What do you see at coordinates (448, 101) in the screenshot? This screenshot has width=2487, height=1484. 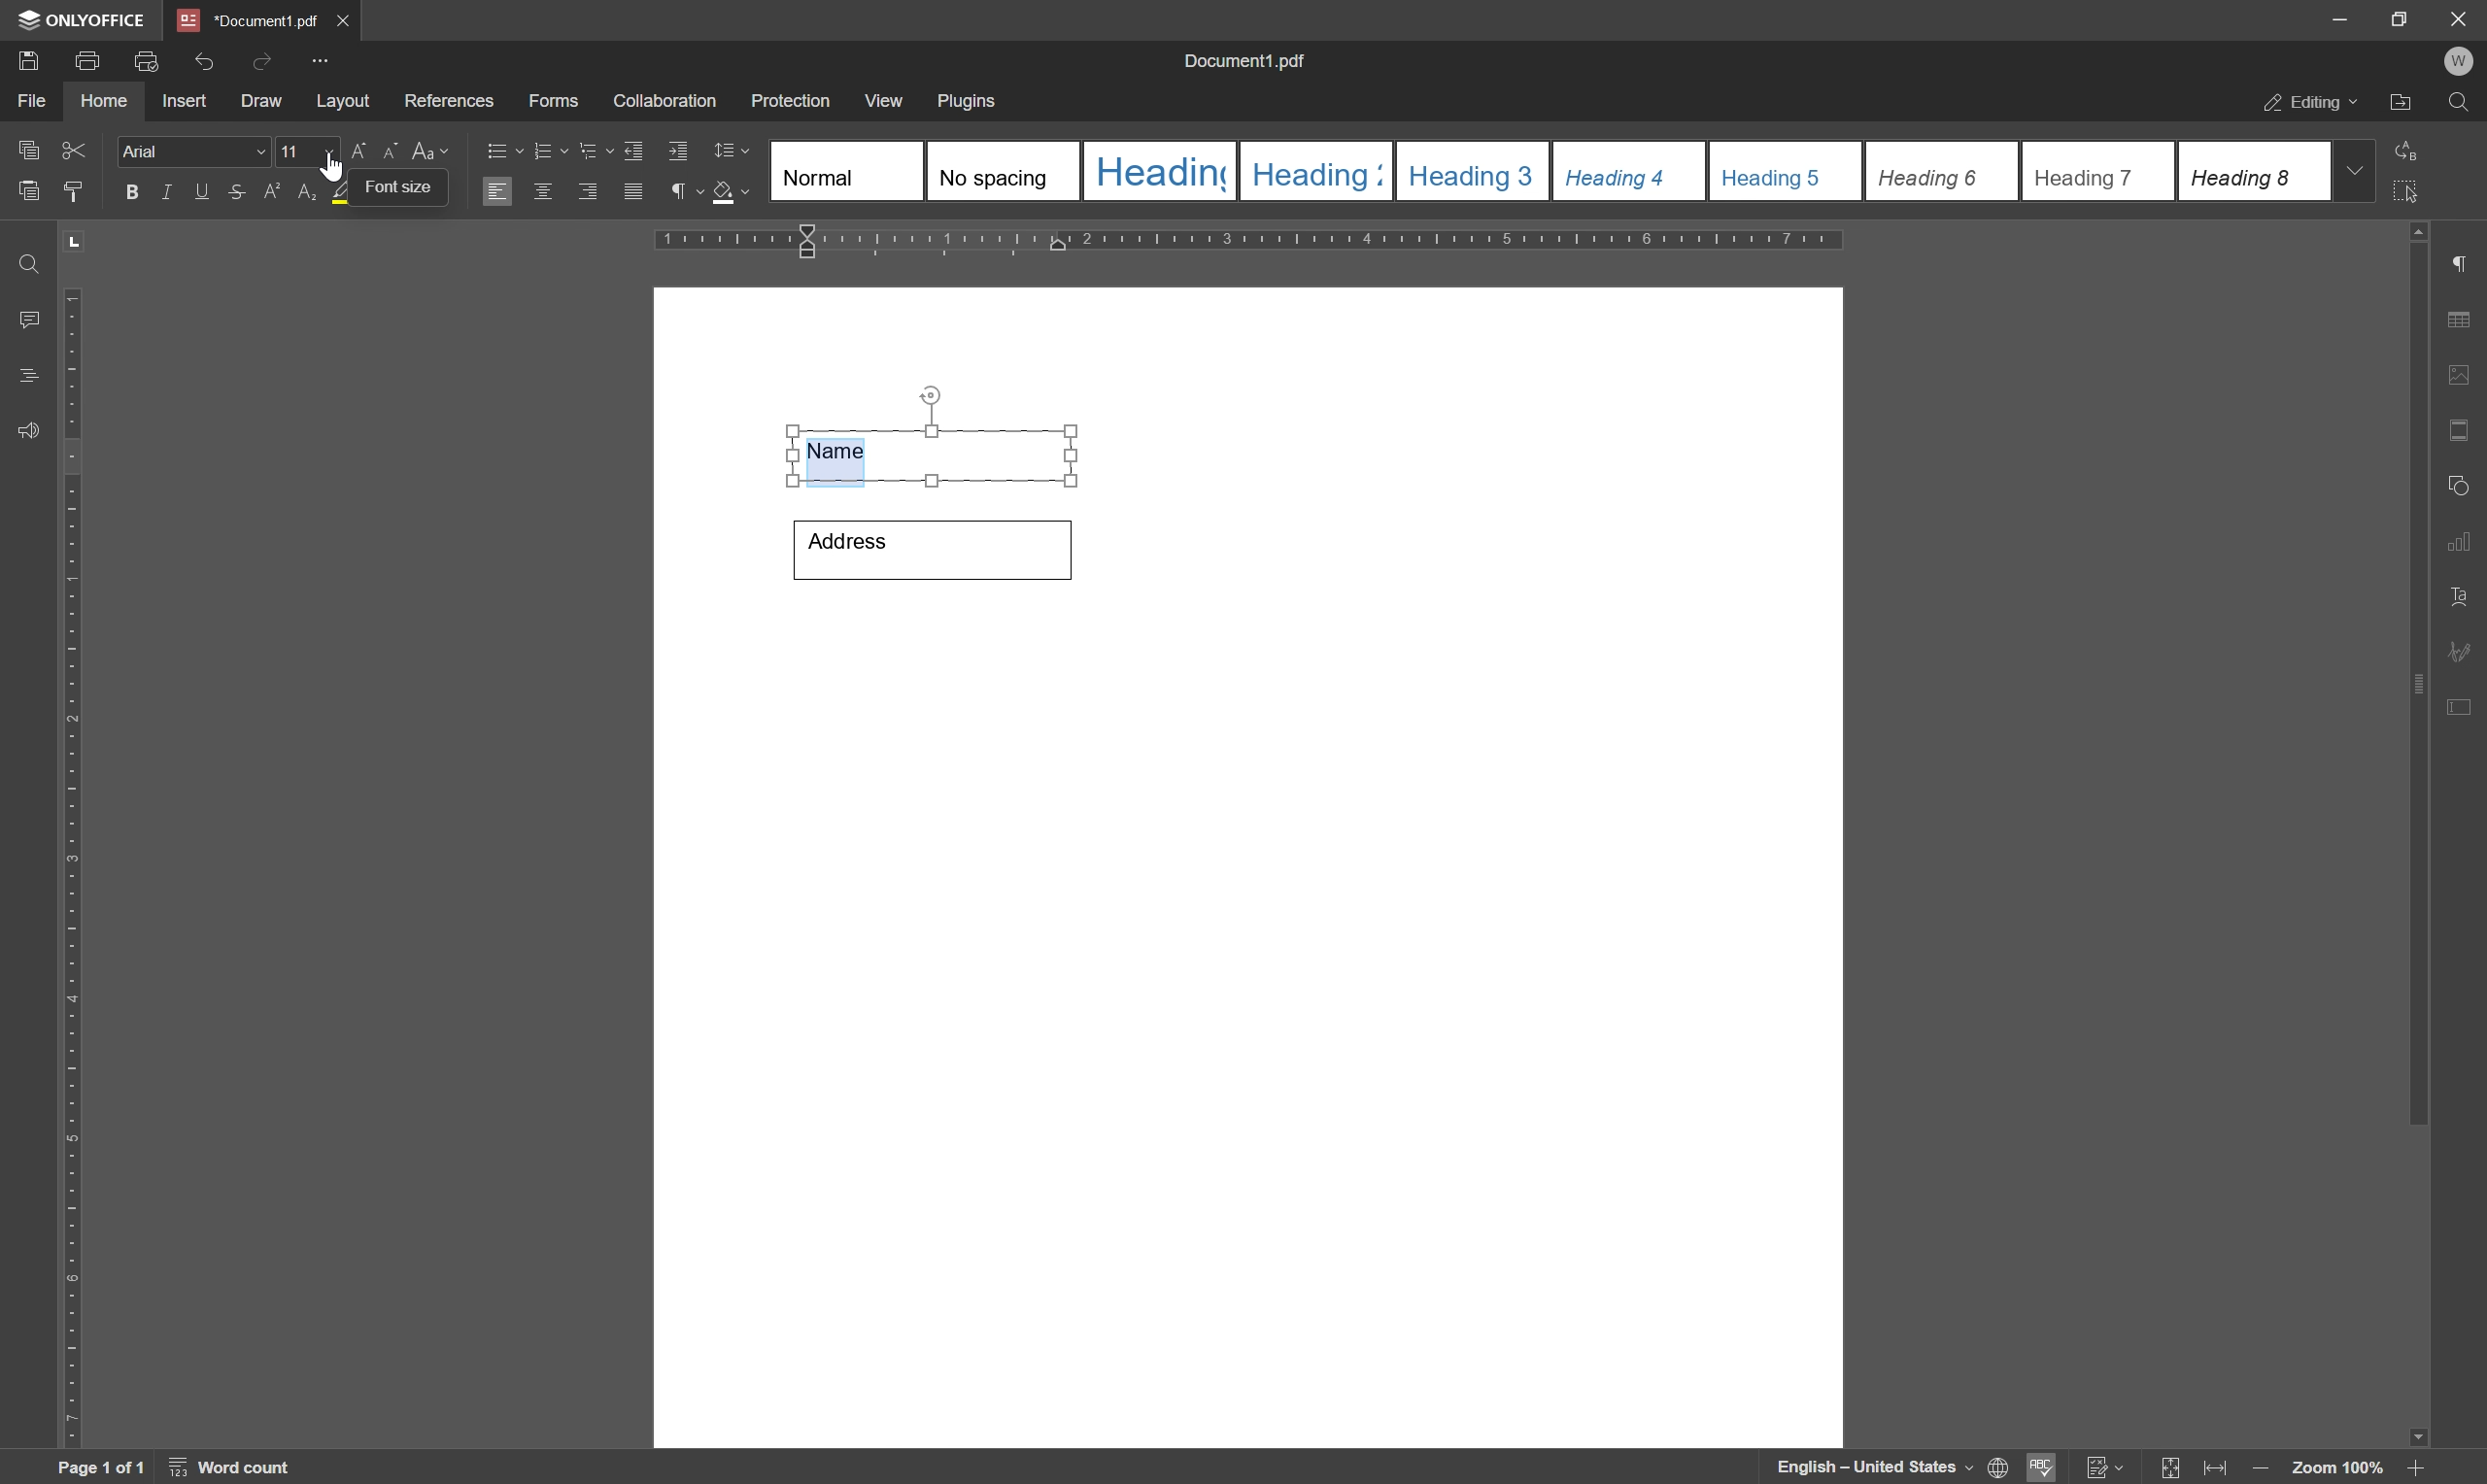 I see `references` at bounding box center [448, 101].